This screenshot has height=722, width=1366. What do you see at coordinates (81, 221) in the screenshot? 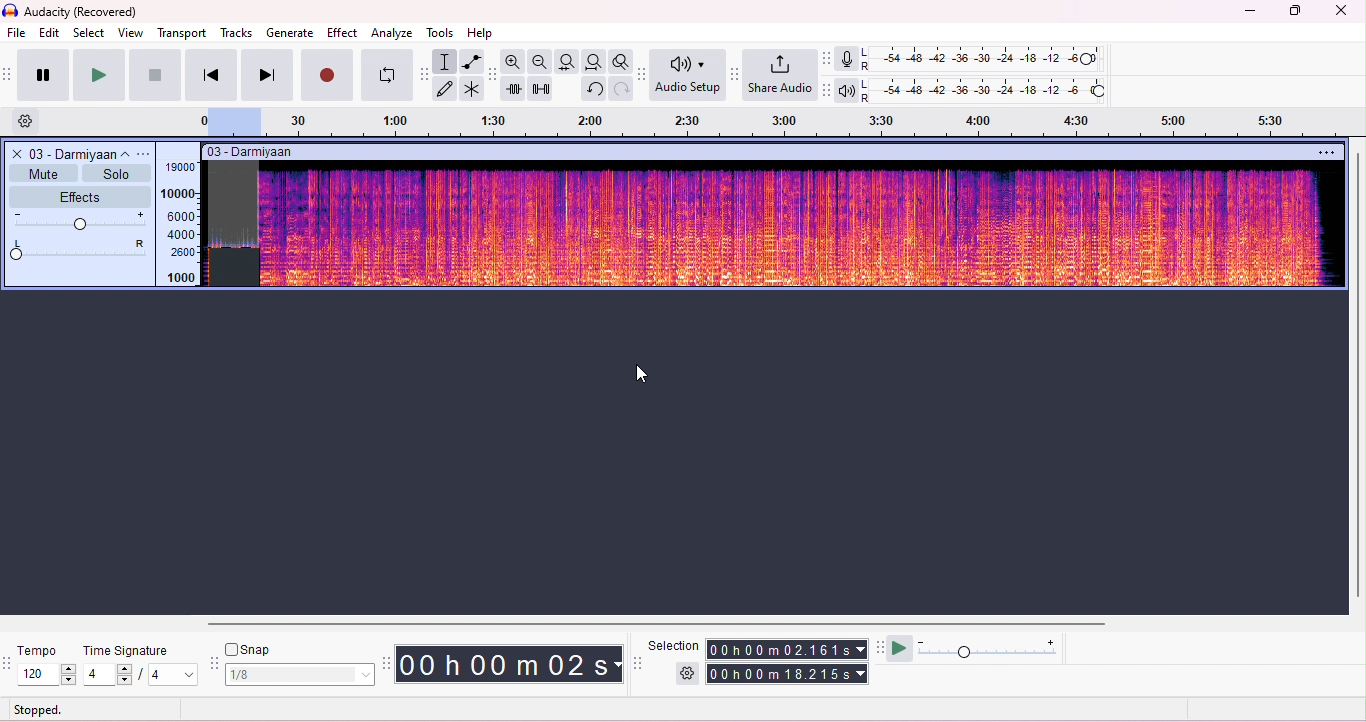
I see `volume` at bounding box center [81, 221].